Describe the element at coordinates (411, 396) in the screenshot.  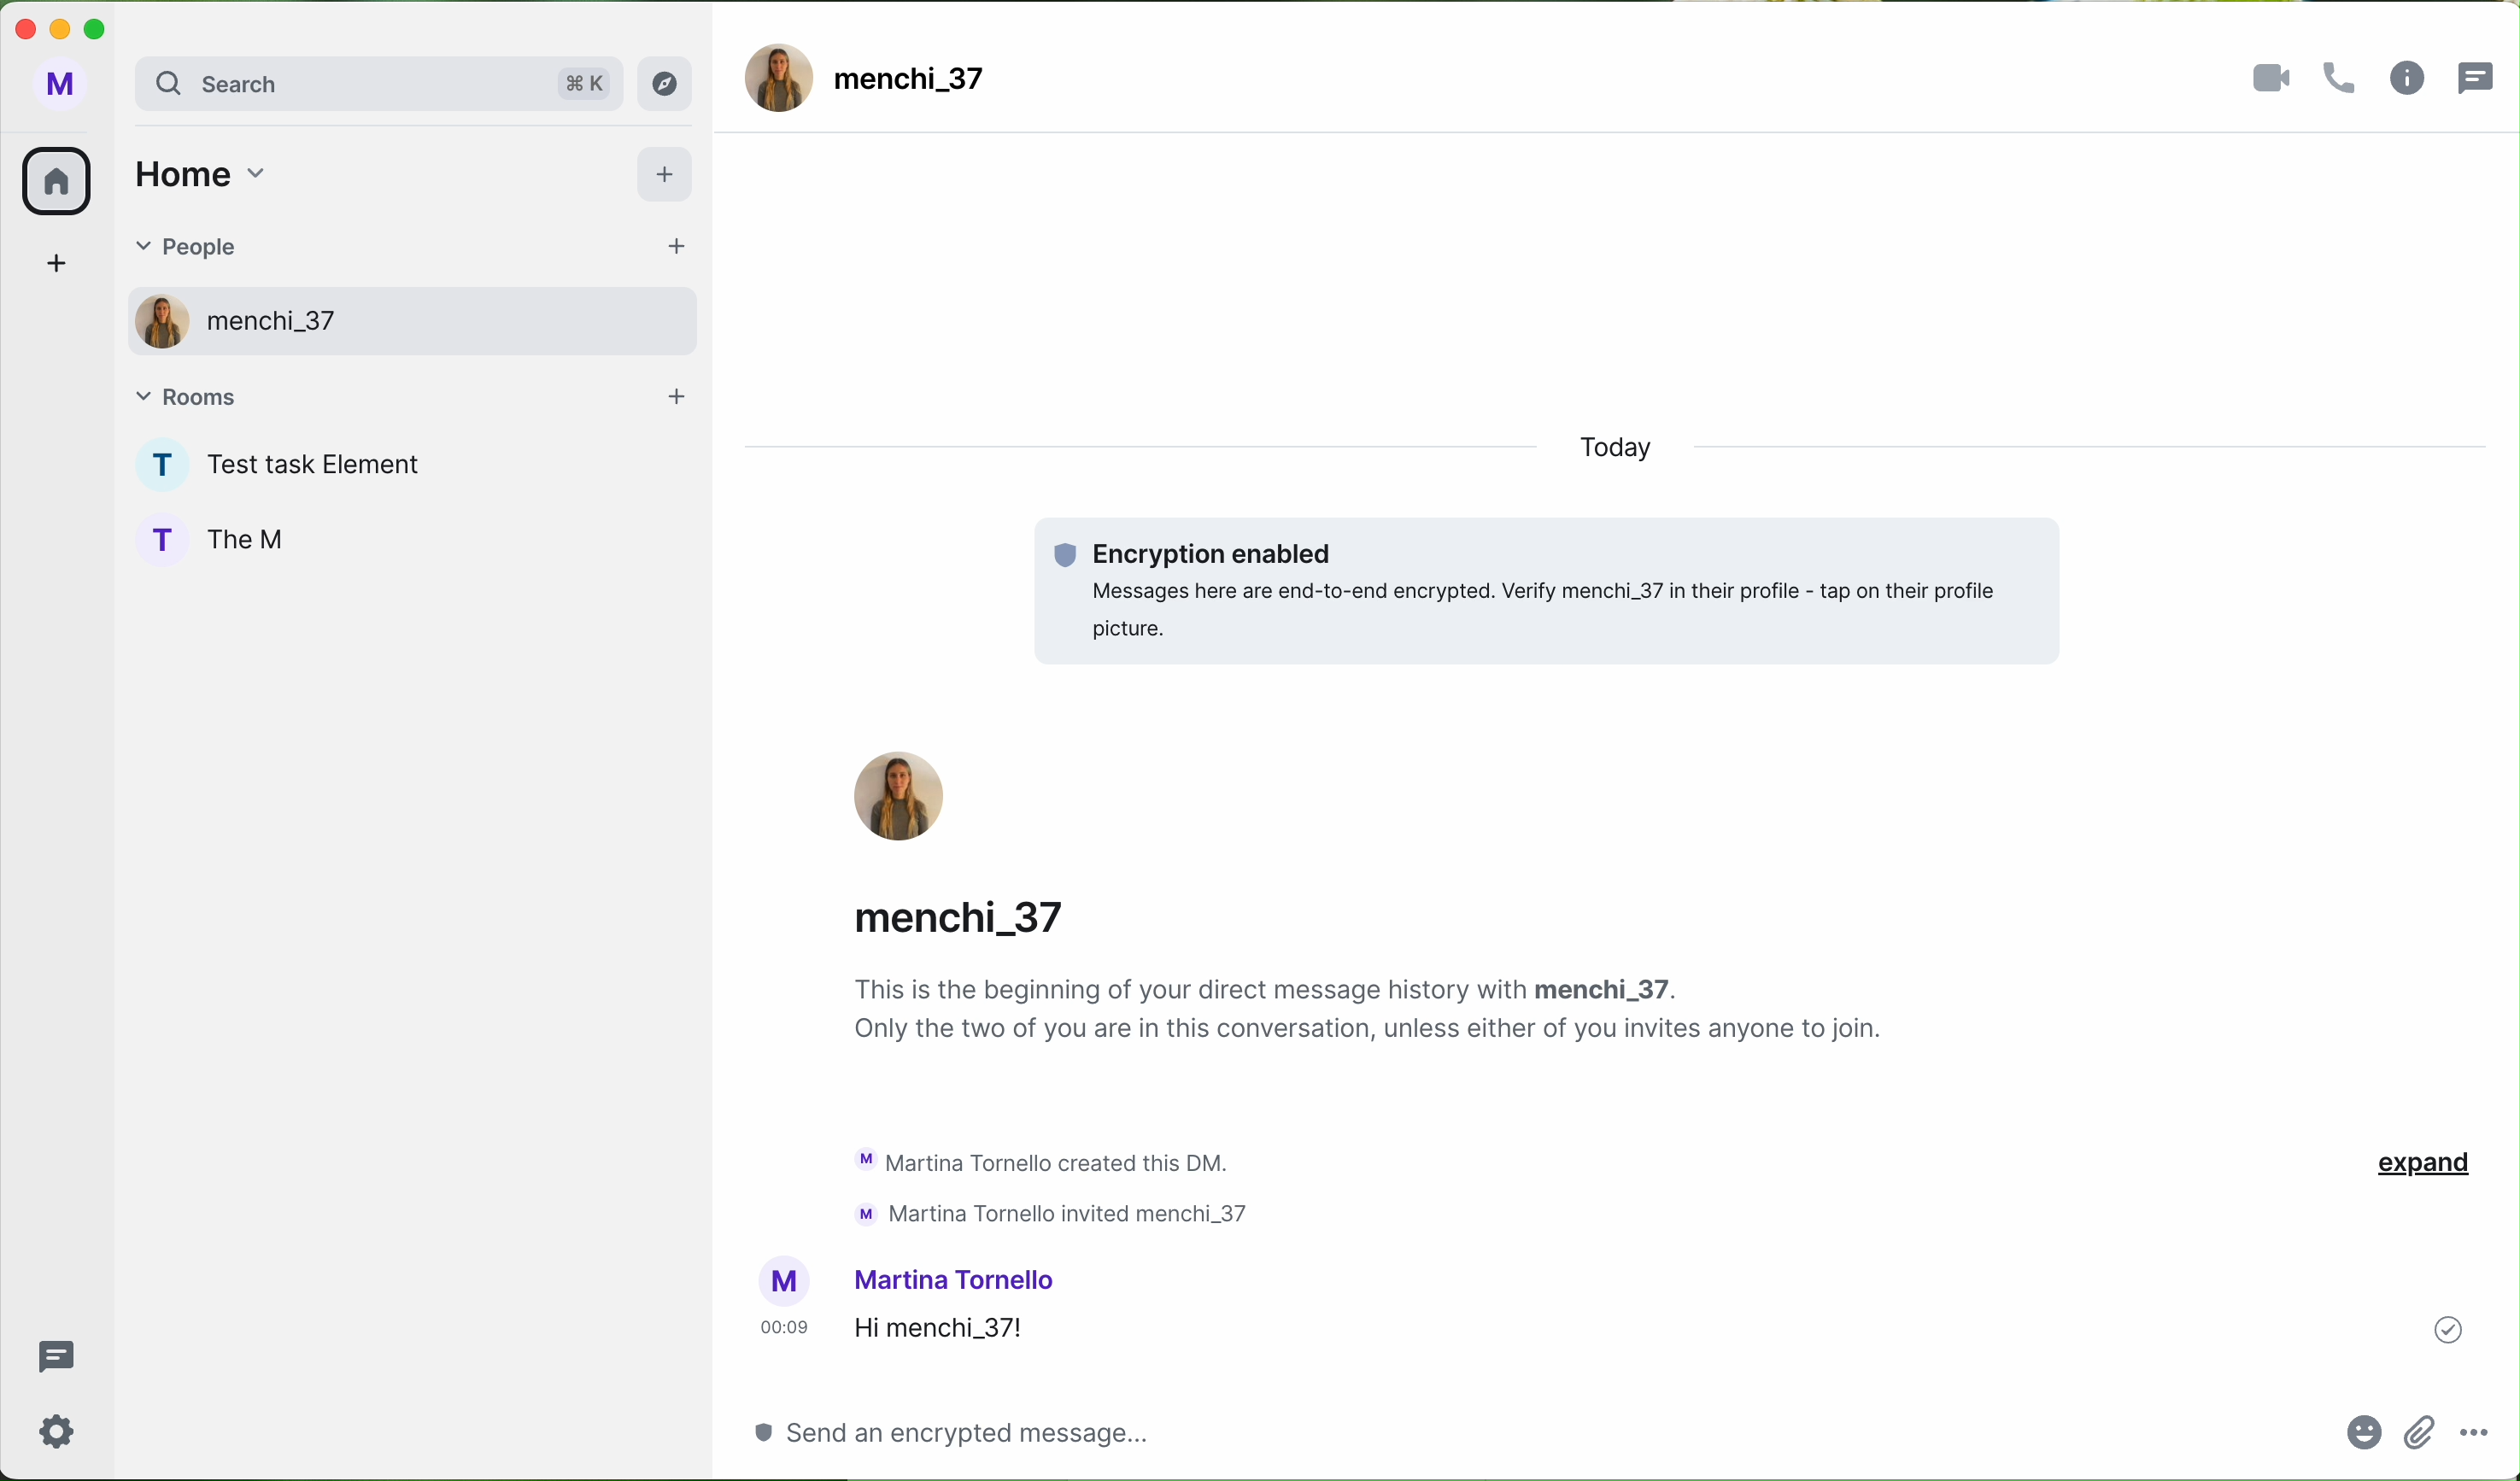
I see `rooms tab` at that location.